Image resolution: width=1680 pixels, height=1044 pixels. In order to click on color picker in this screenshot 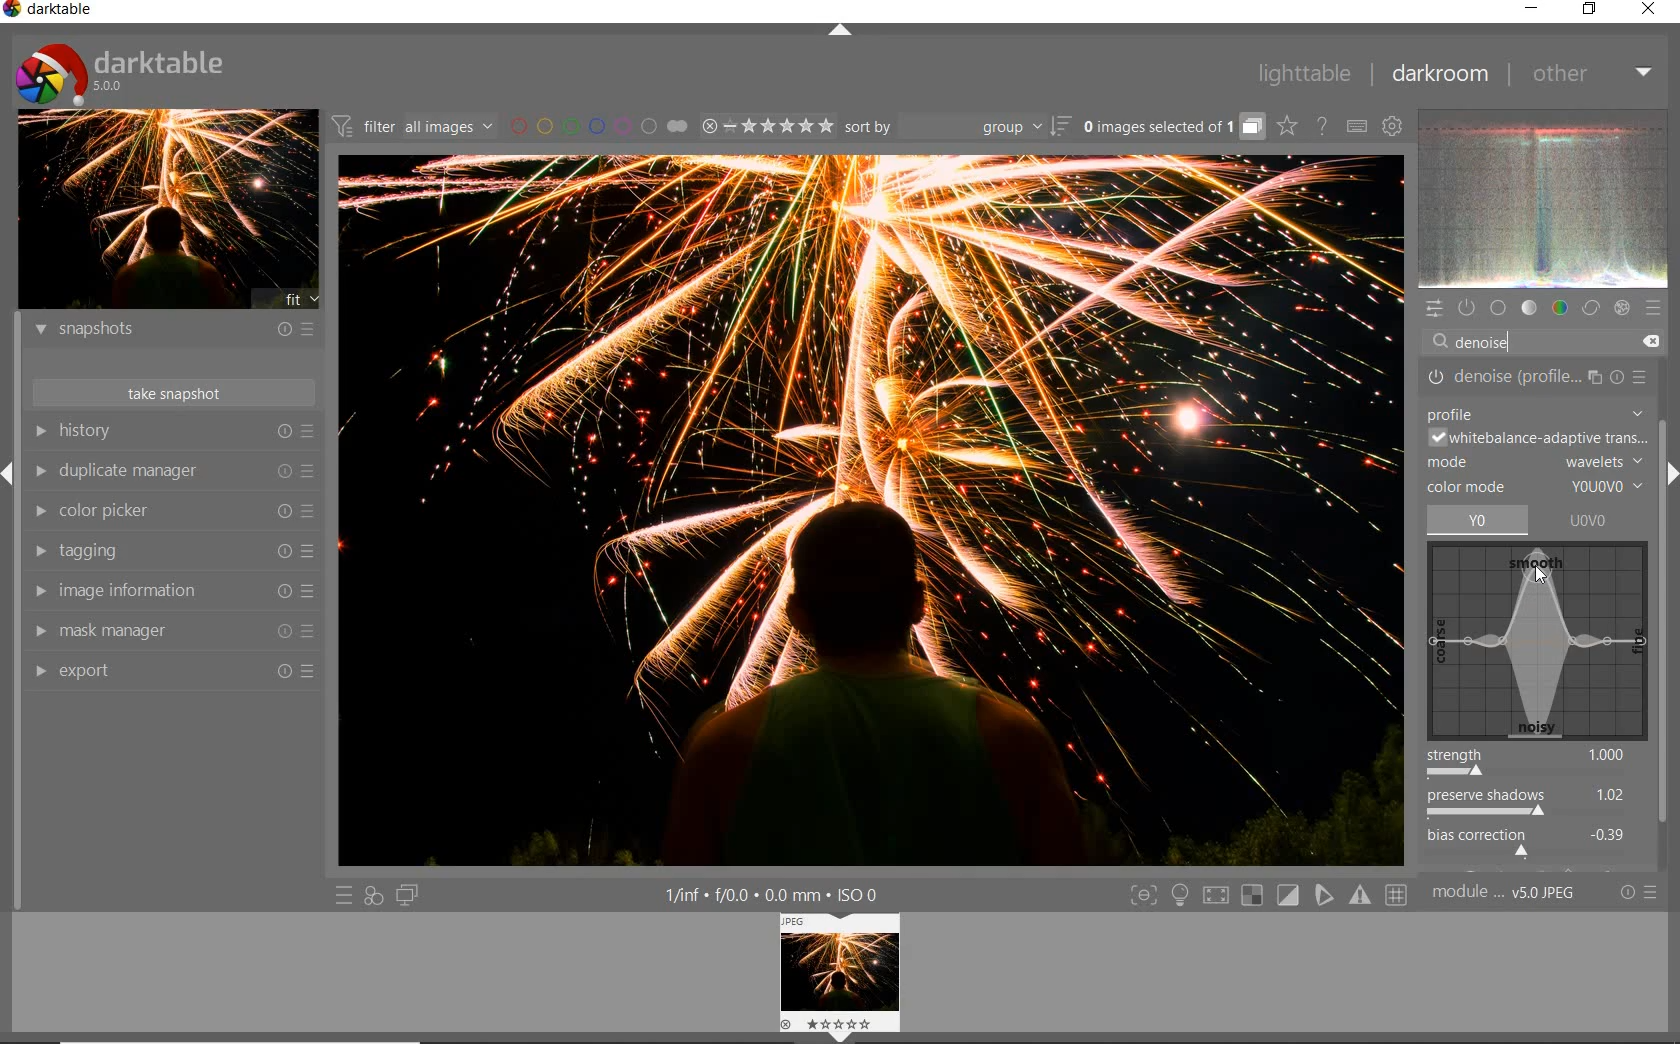, I will do `click(172, 513)`.